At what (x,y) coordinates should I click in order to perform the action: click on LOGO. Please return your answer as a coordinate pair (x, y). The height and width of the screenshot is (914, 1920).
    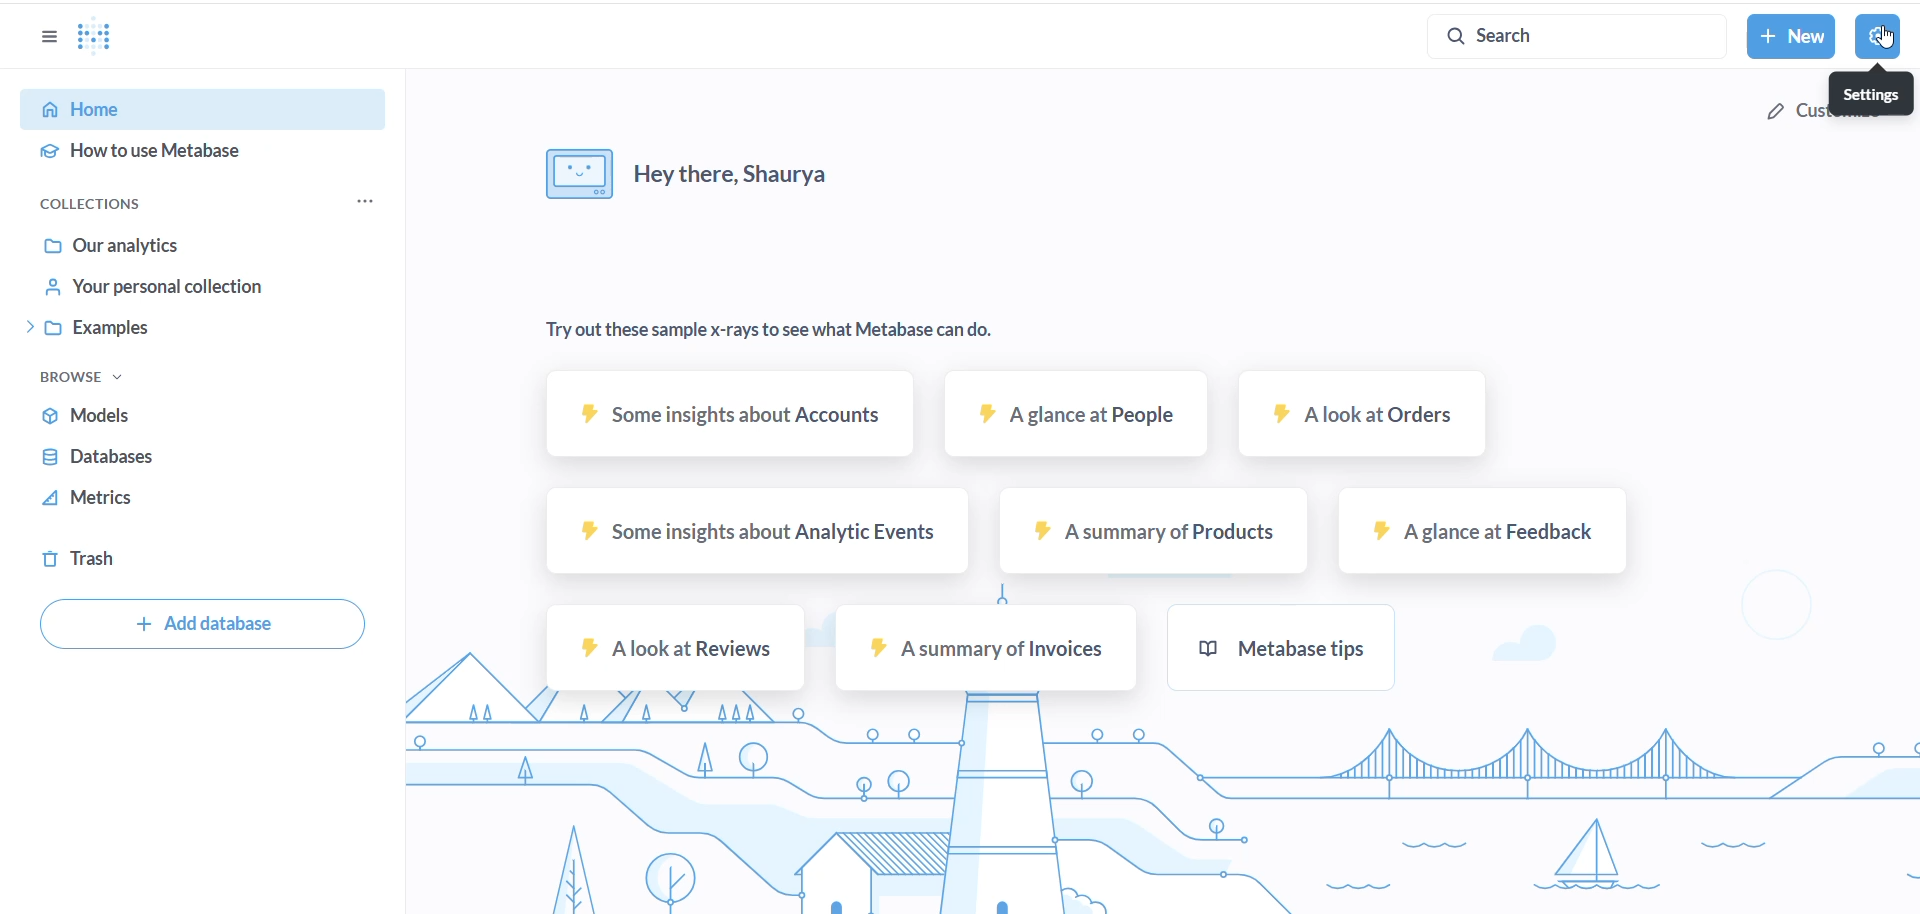
    Looking at the image, I should click on (100, 39).